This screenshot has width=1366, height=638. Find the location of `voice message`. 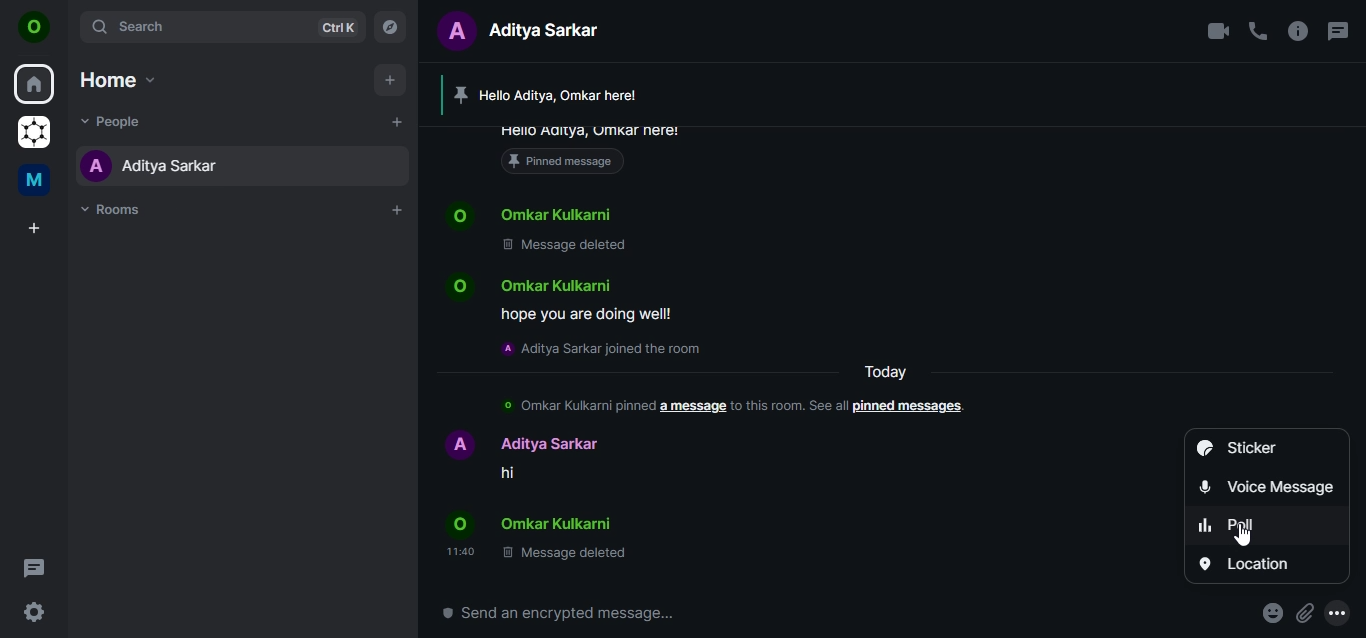

voice message is located at coordinates (1267, 487).